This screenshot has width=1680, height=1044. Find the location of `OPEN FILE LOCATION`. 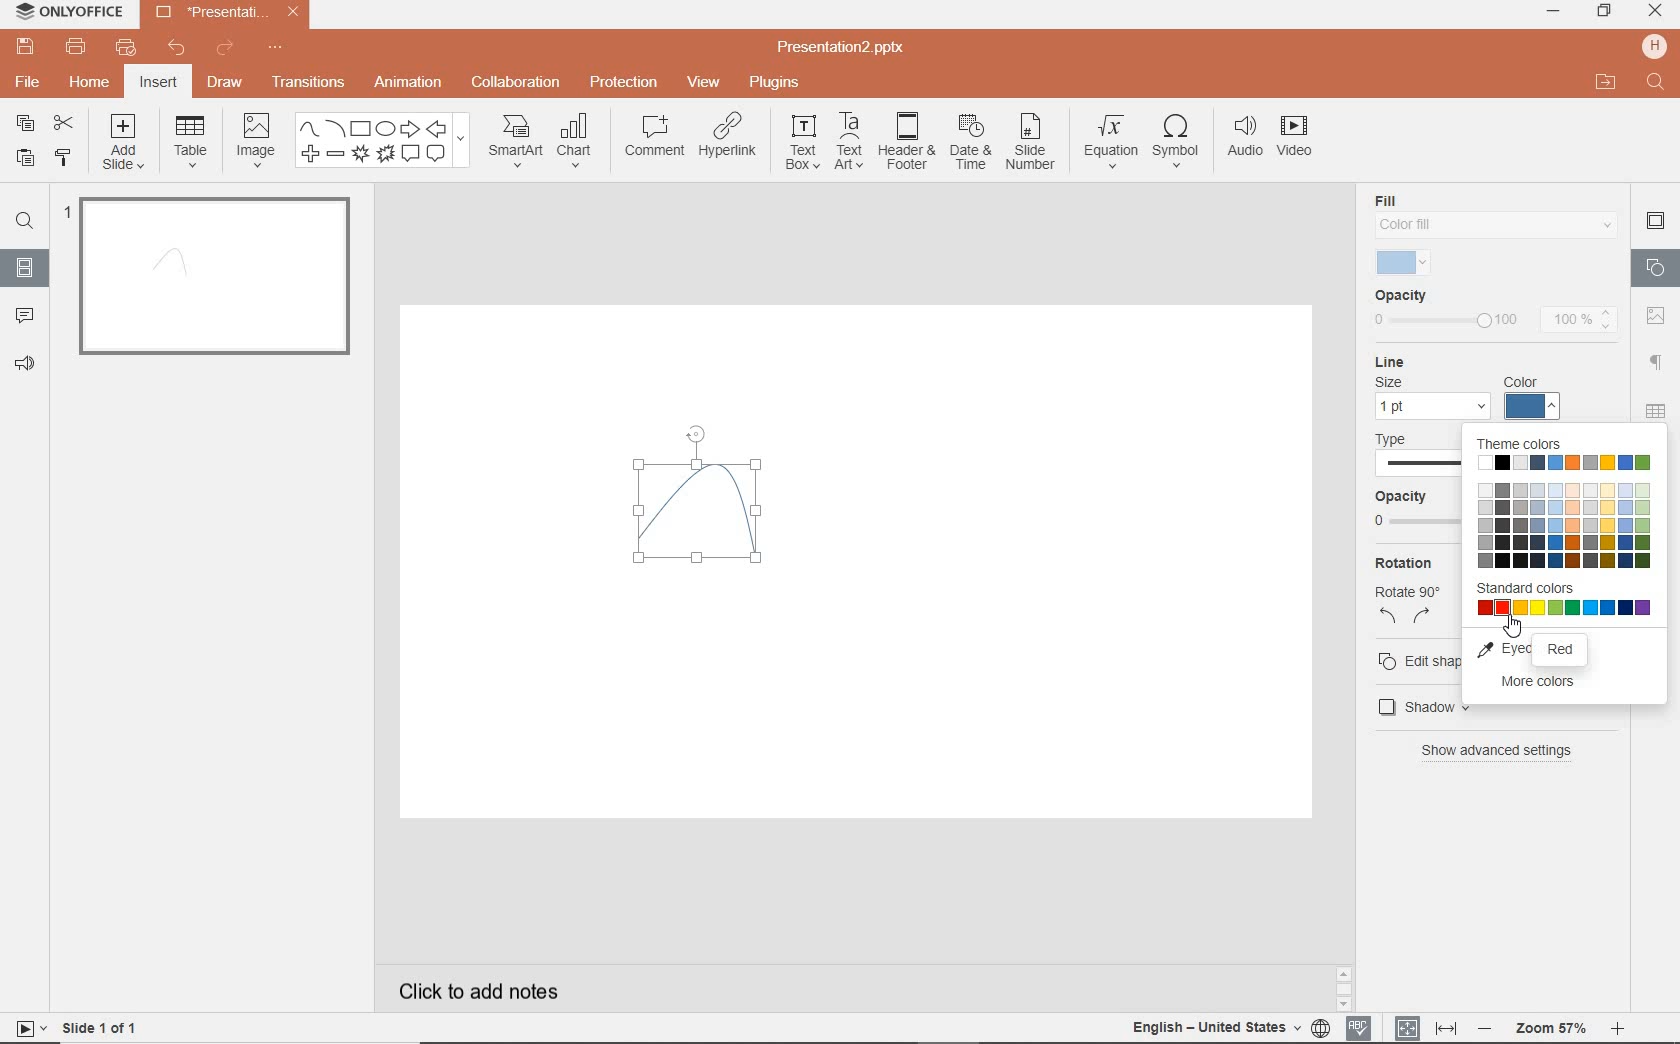

OPEN FILE LOCATION is located at coordinates (1606, 83).